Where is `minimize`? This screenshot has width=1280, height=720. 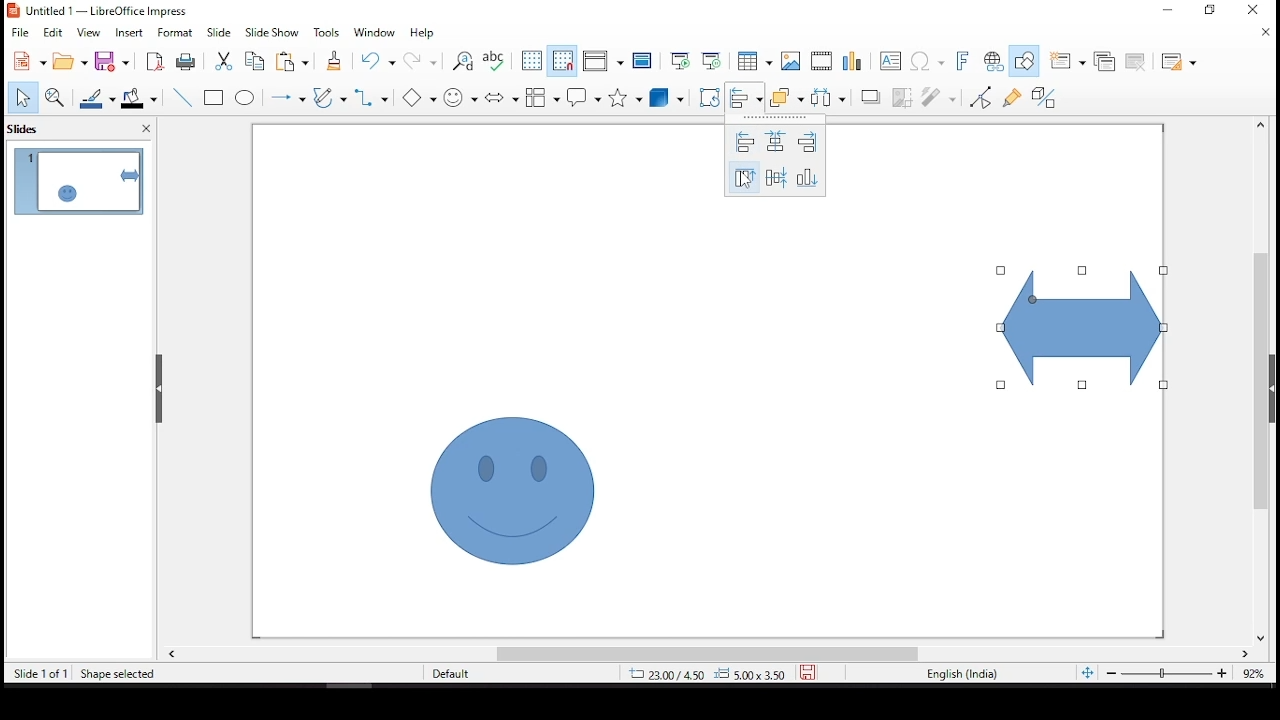 minimize is located at coordinates (1169, 8).